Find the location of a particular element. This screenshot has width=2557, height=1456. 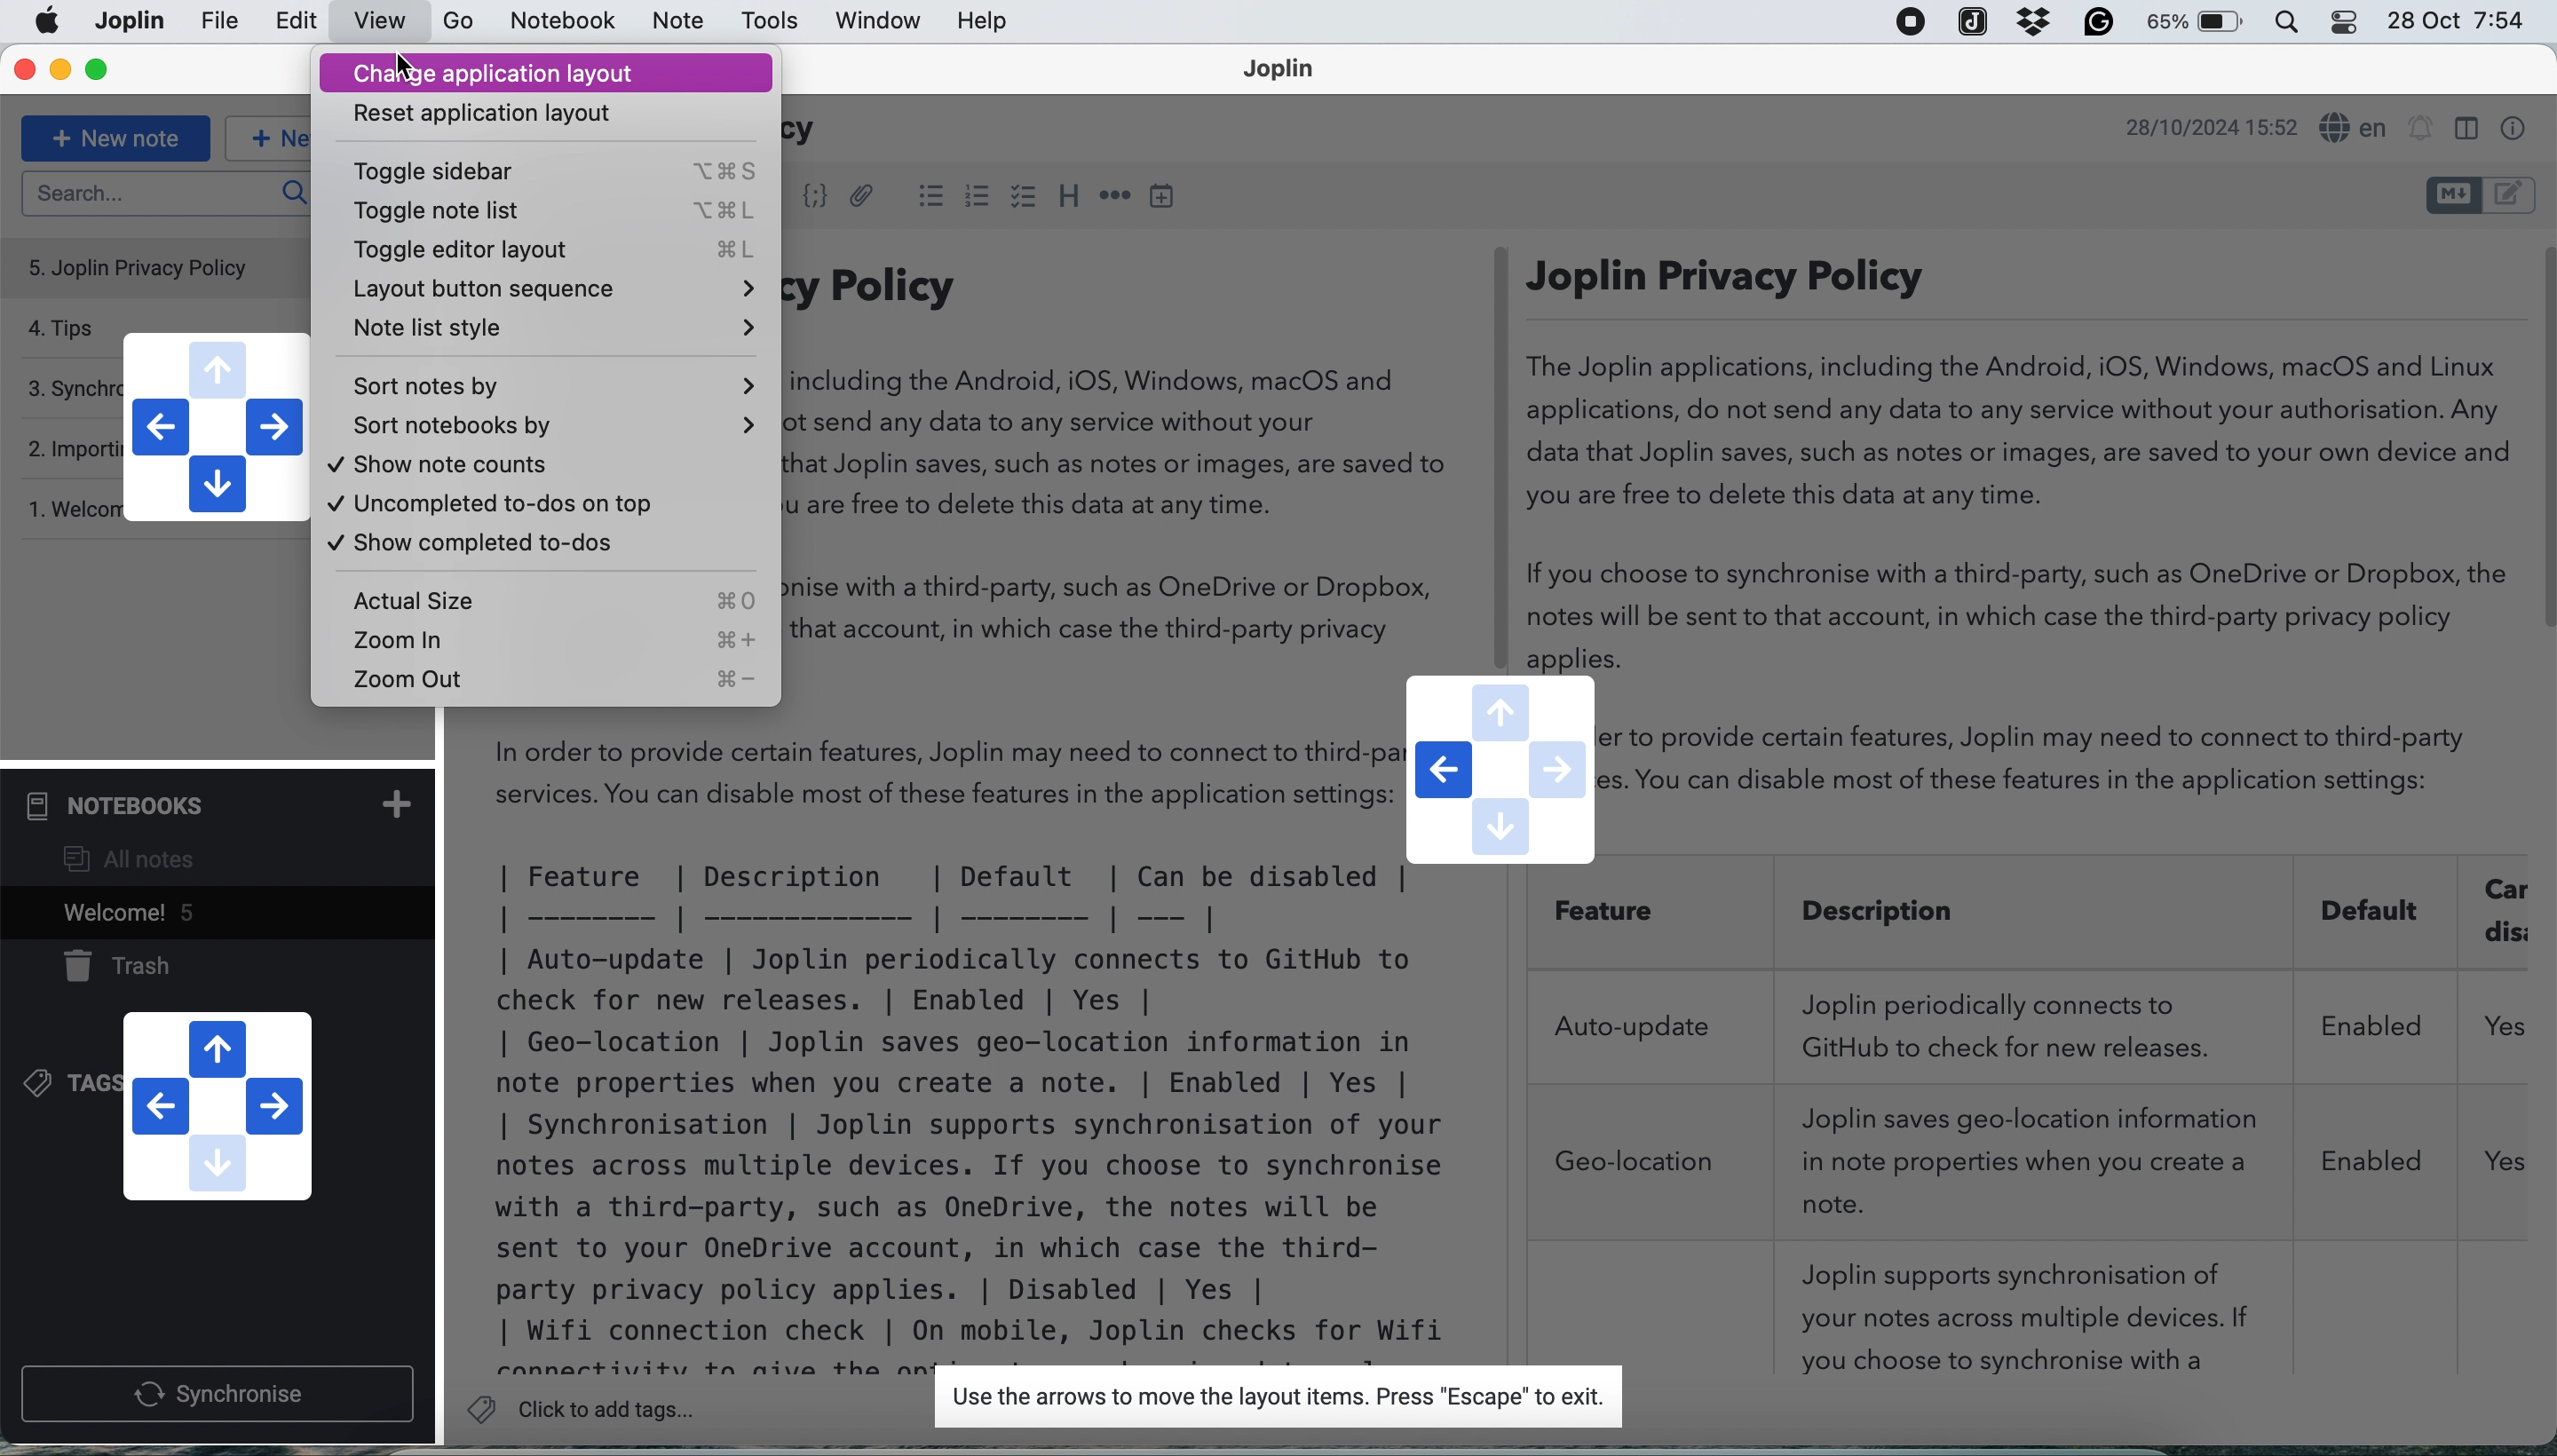

help is located at coordinates (986, 23).